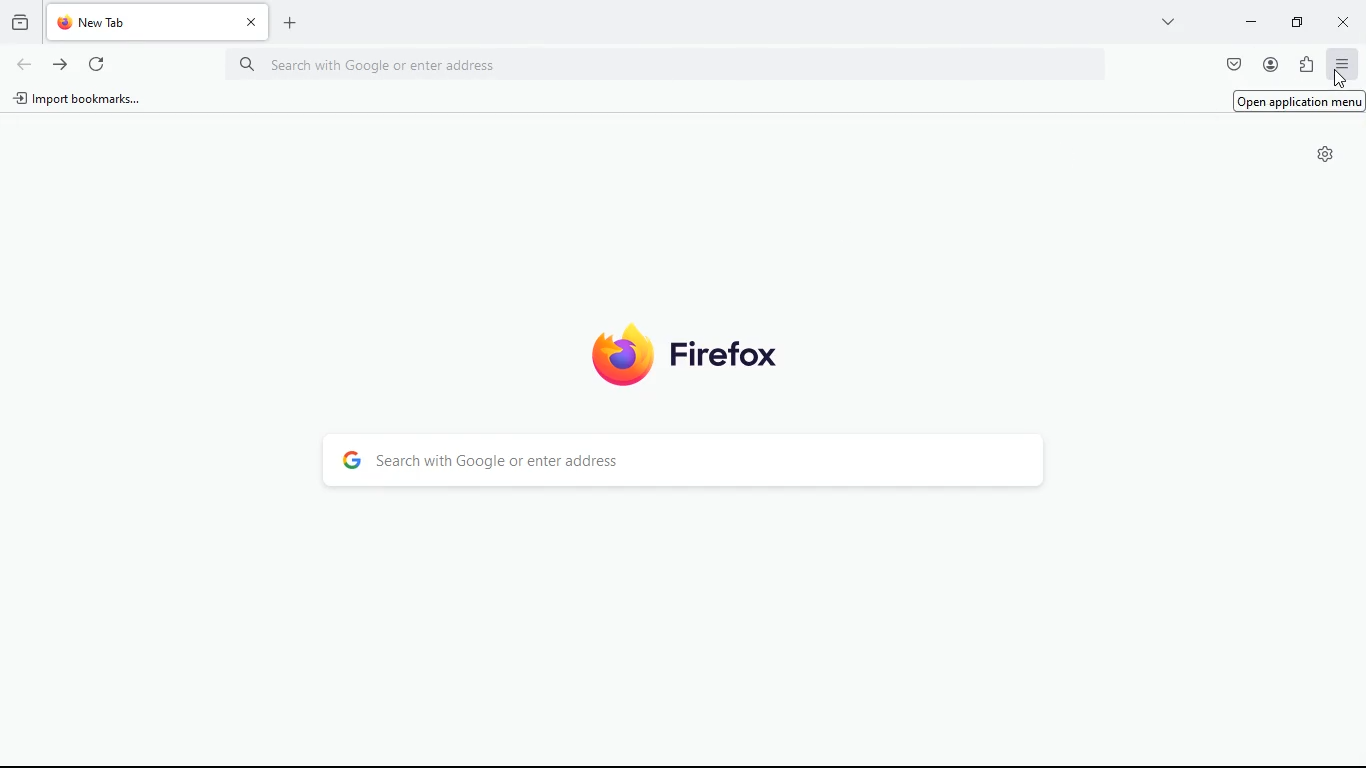 This screenshot has width=1366, height=768. Describe the element at coordinates (1169, 22) in the screenshot. I see `more` at that location.